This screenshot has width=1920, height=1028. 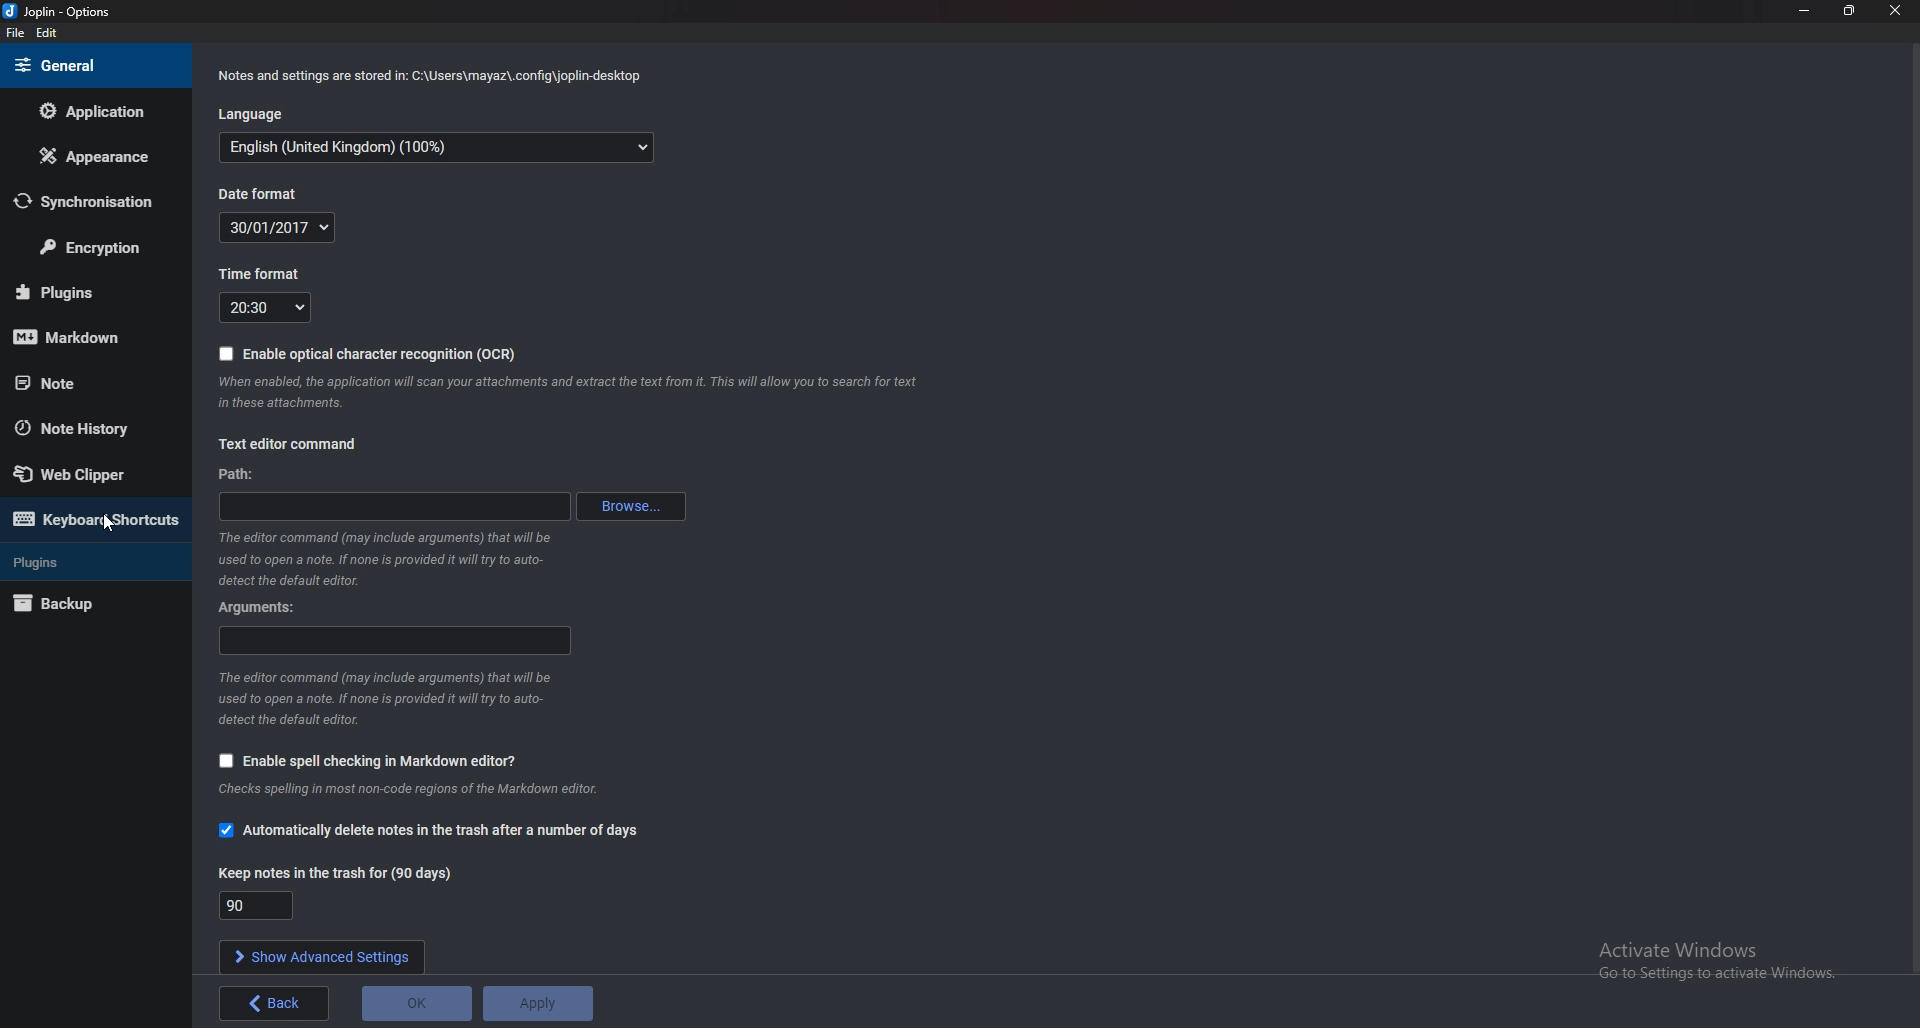 I want to click on Arguments, so click(x=267, y=610).